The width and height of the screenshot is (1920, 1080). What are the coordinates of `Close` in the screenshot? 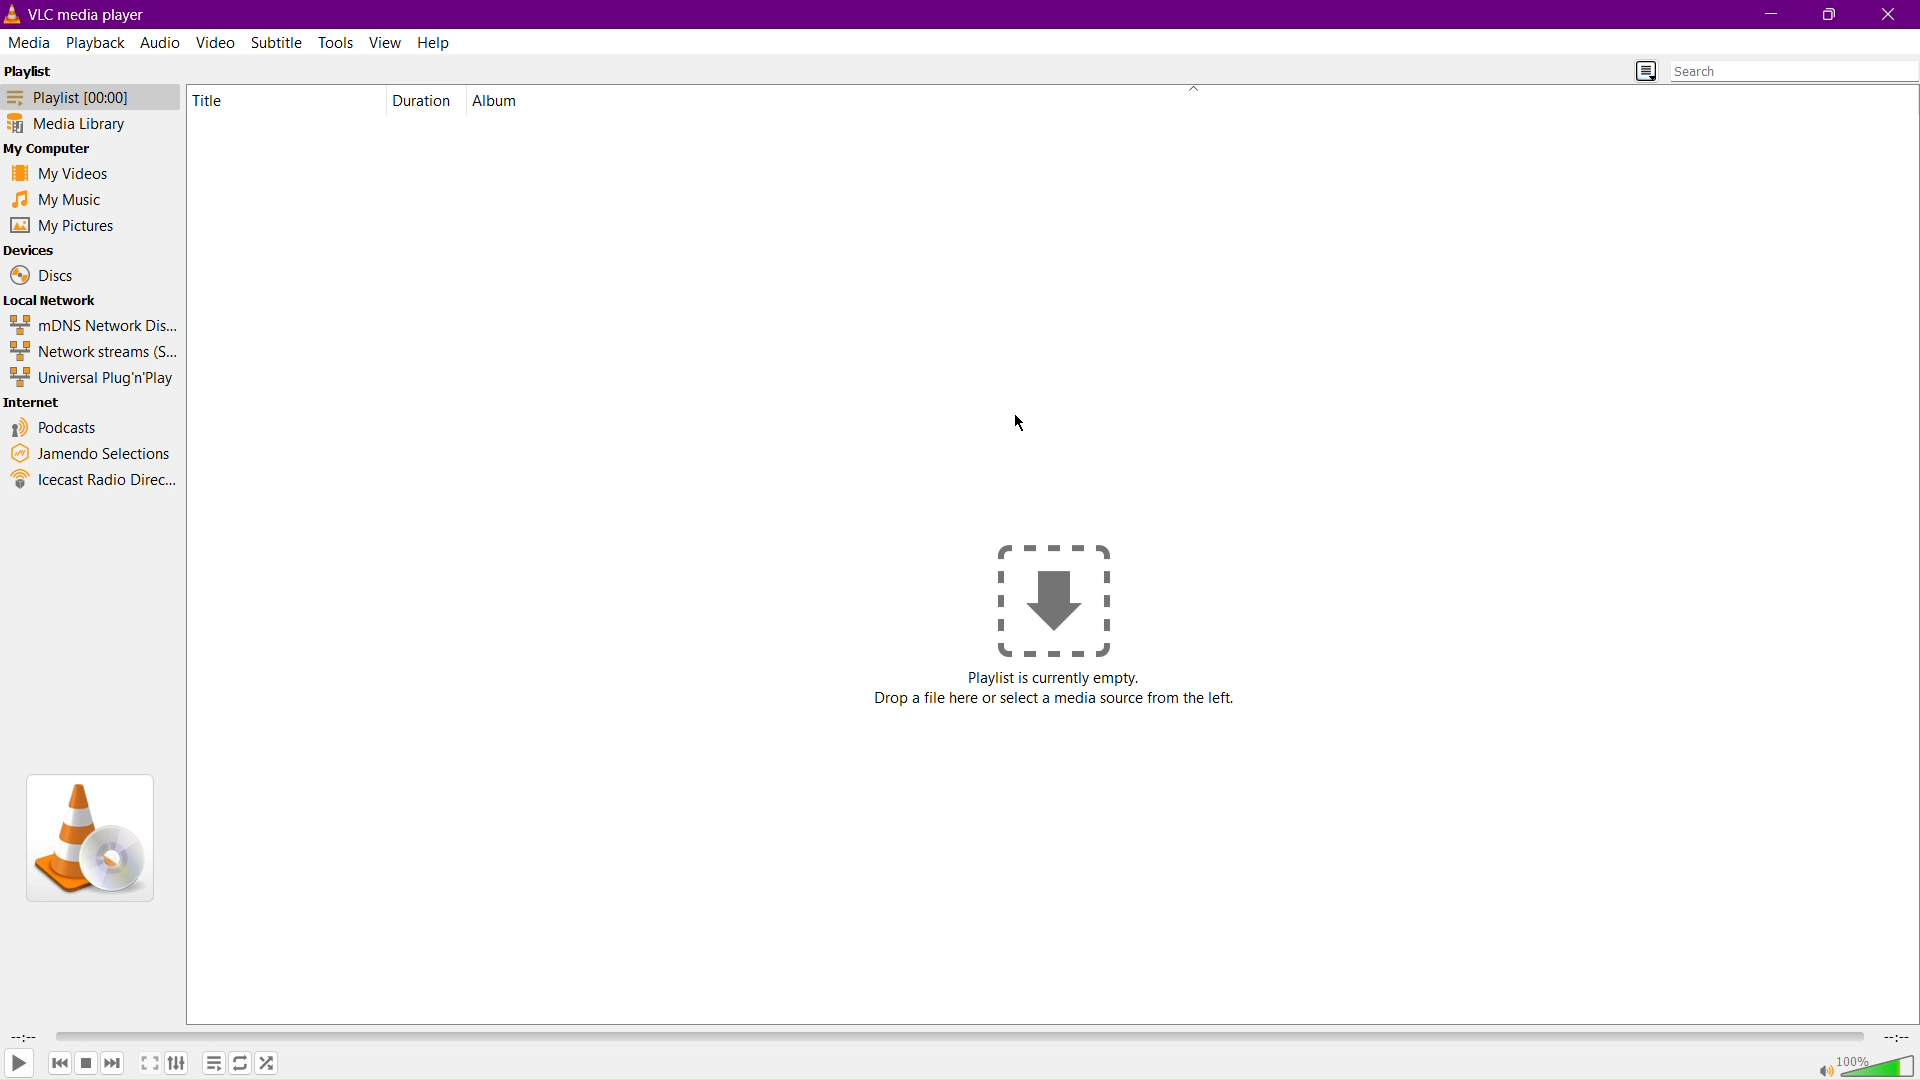 It's located at (1889, 14).